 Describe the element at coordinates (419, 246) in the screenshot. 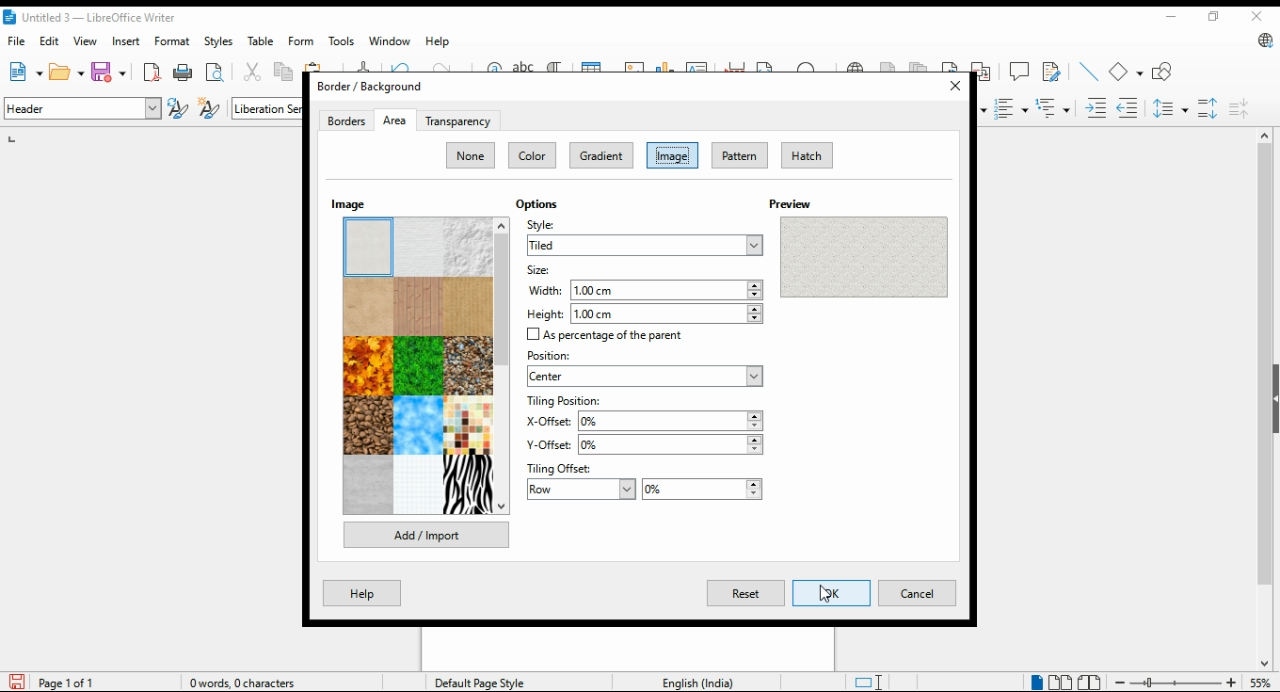

I see `image option 2` at that location.